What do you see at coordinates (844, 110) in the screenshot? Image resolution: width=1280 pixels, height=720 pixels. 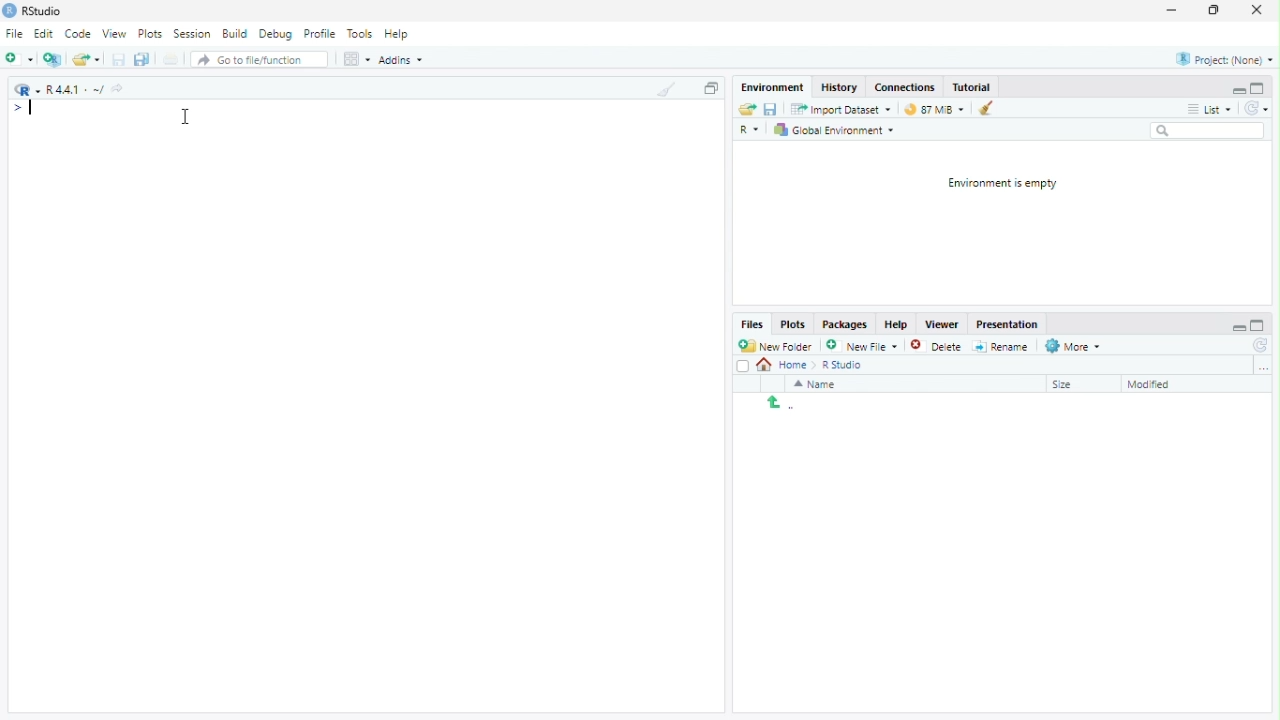 I see `Import Dataset` at bounding box center [844, 110].